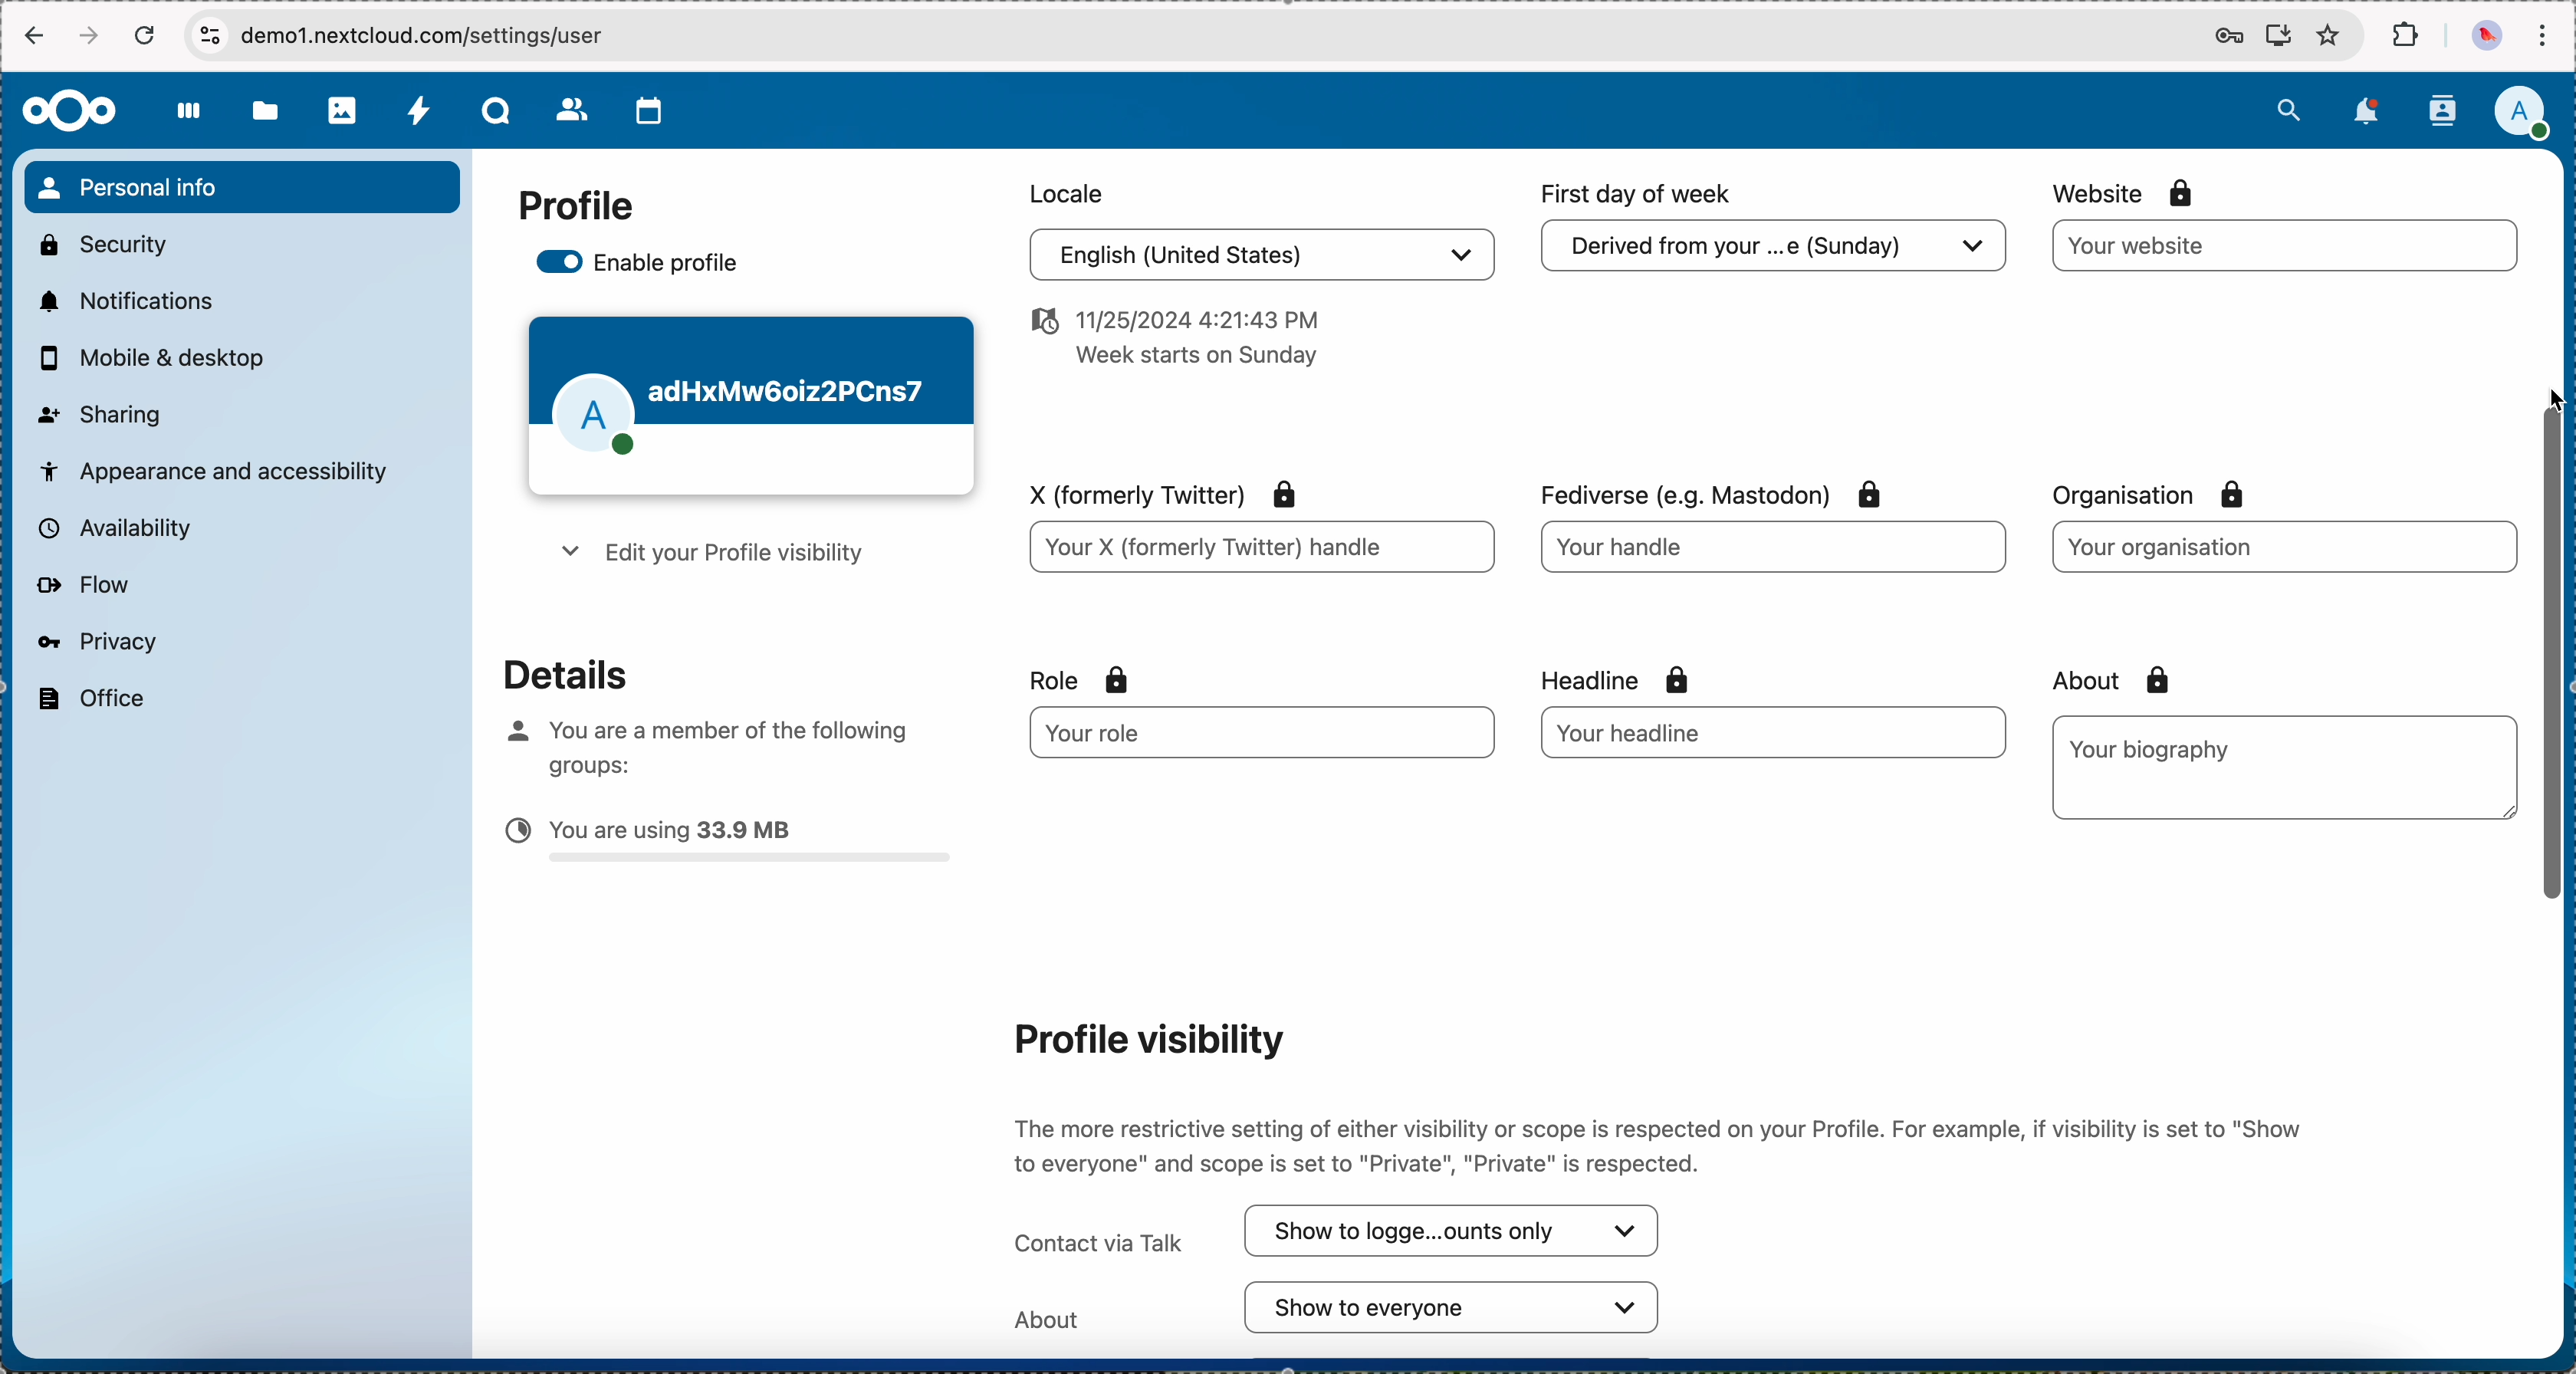 The height and width of the screenshot is (1374, 2576). Describe the element at coordinates (1339, 1308) in the screenshot. I see `about` at that location.